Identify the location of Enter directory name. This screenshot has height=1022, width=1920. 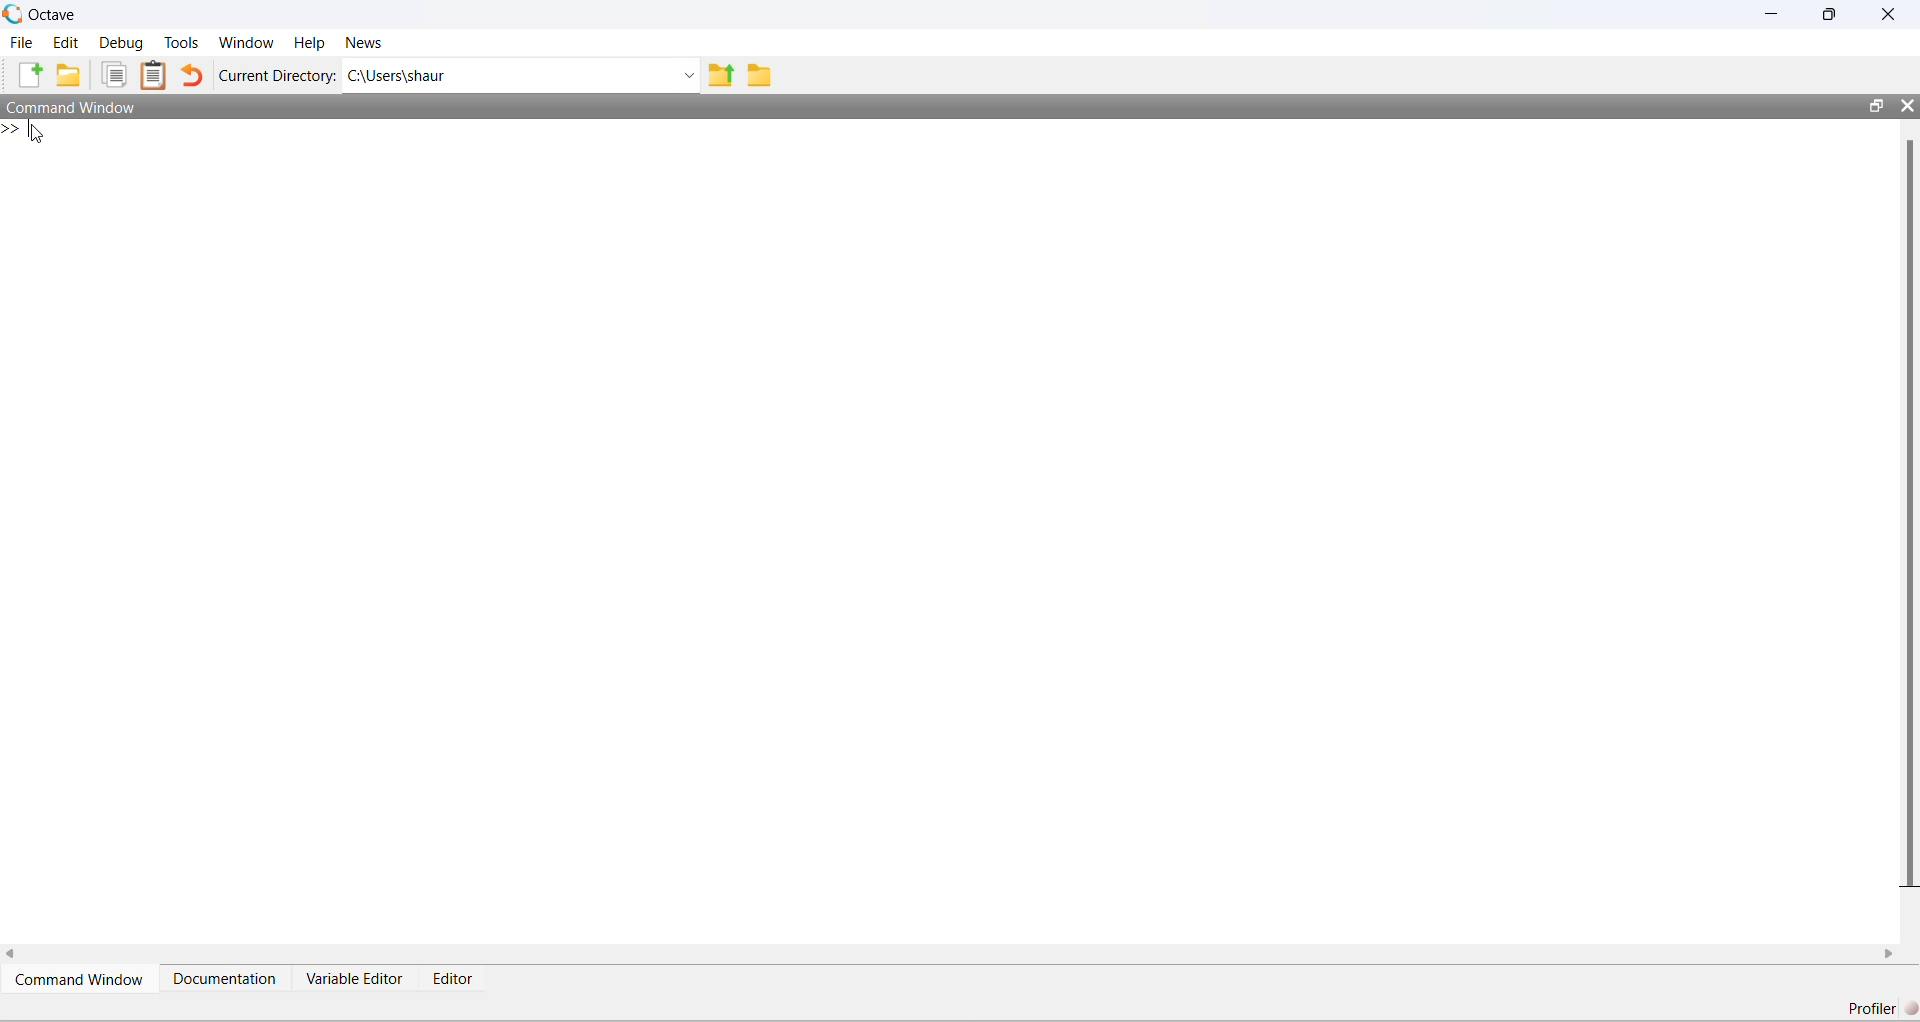
(690, 75).